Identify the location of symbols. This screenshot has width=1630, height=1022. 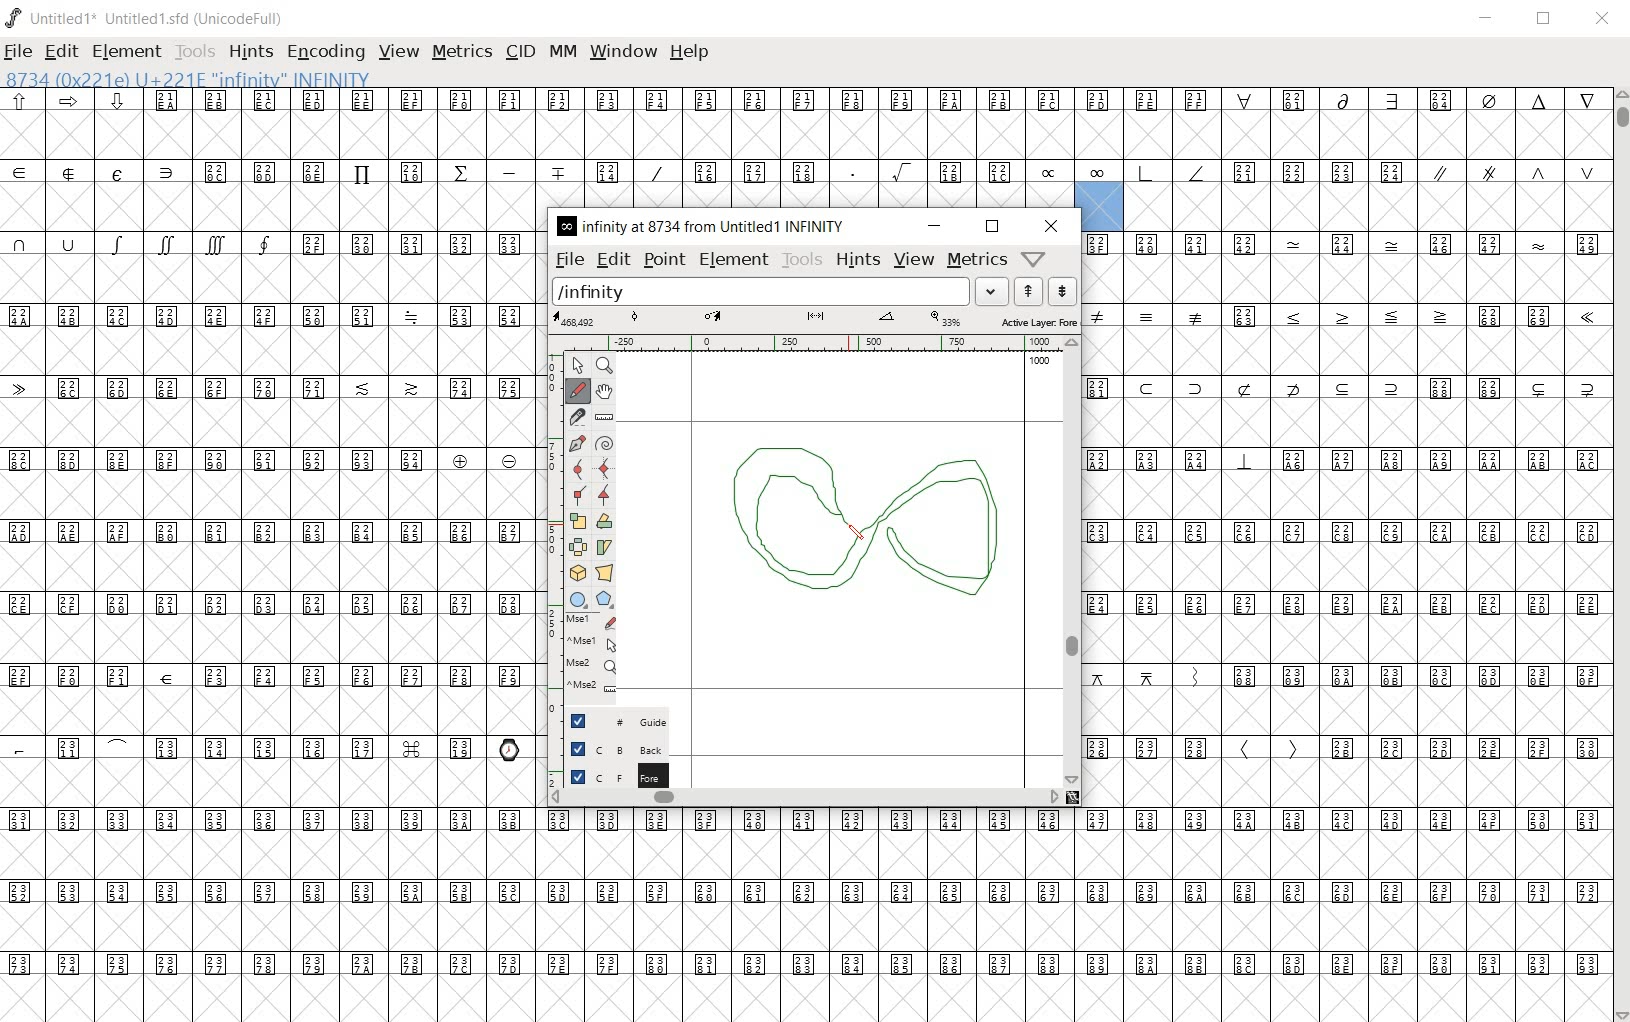
(1269, 749).